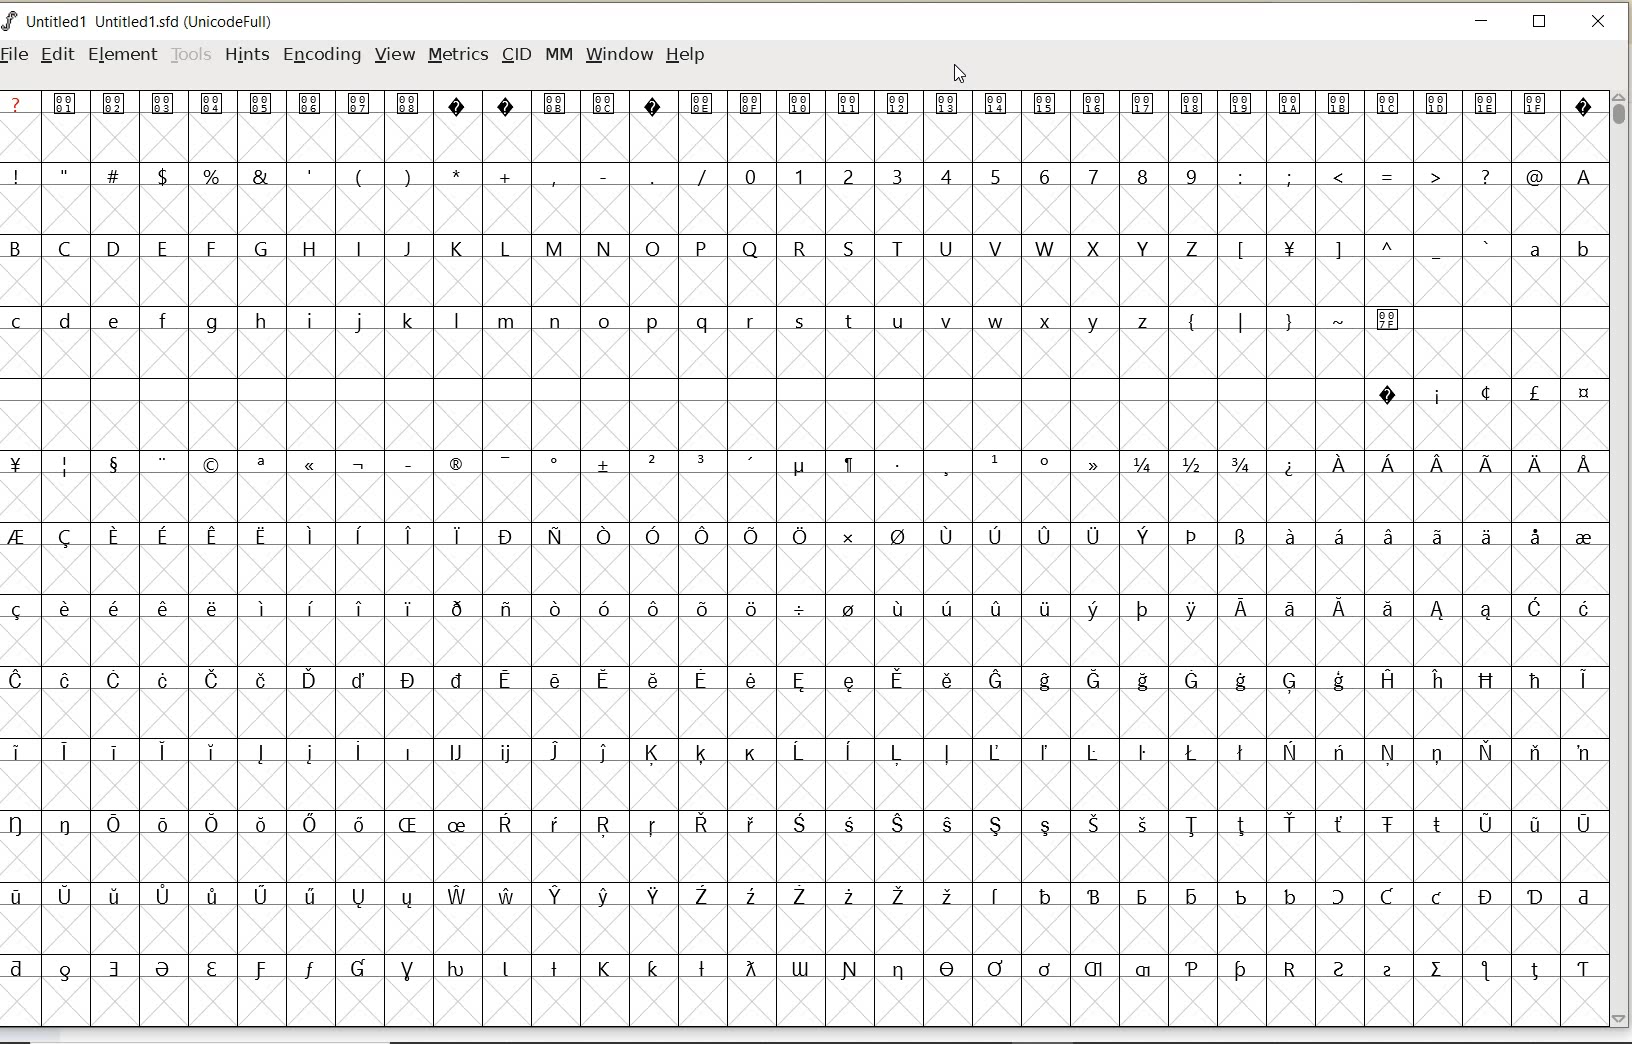 This screenshot has height=1044, width=1632. I want to click on uppercase letters, so click(608, 248).